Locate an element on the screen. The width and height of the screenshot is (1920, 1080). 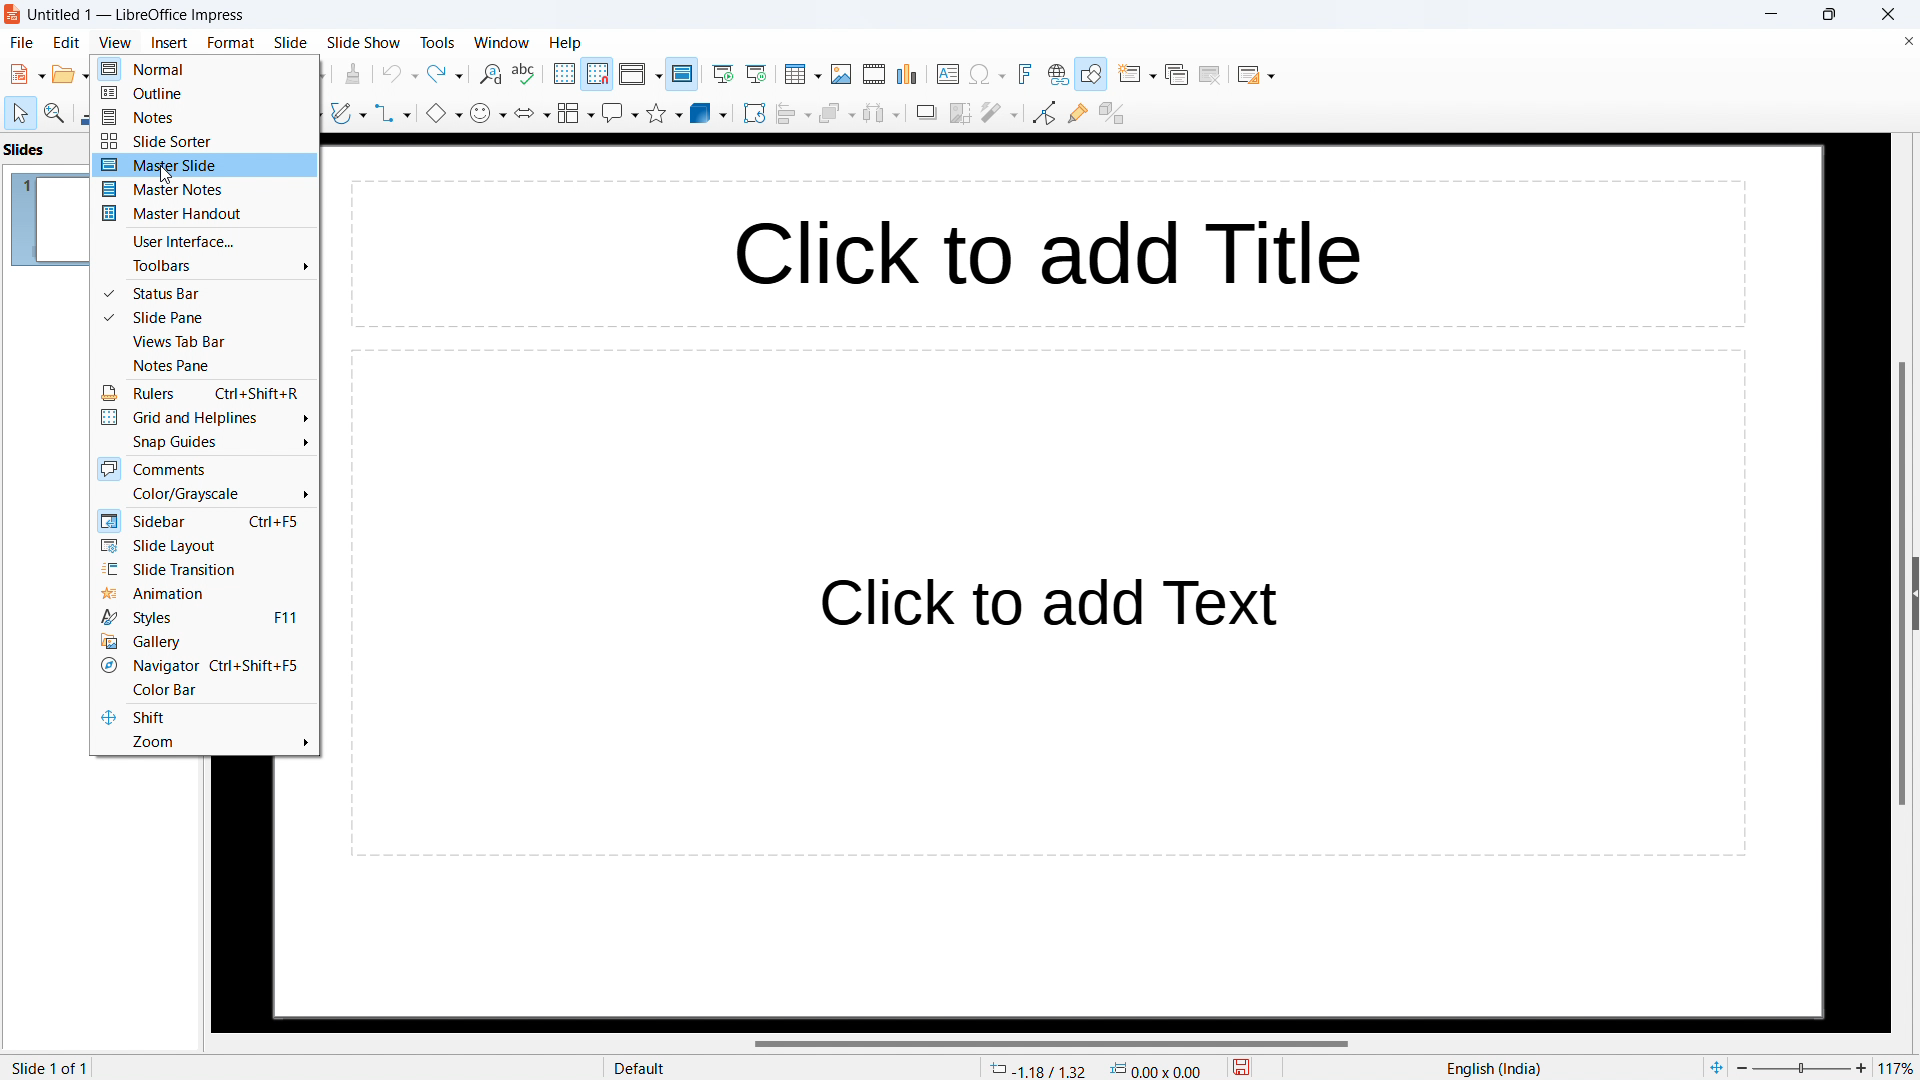
rotate is located at coordinates (754, 114).